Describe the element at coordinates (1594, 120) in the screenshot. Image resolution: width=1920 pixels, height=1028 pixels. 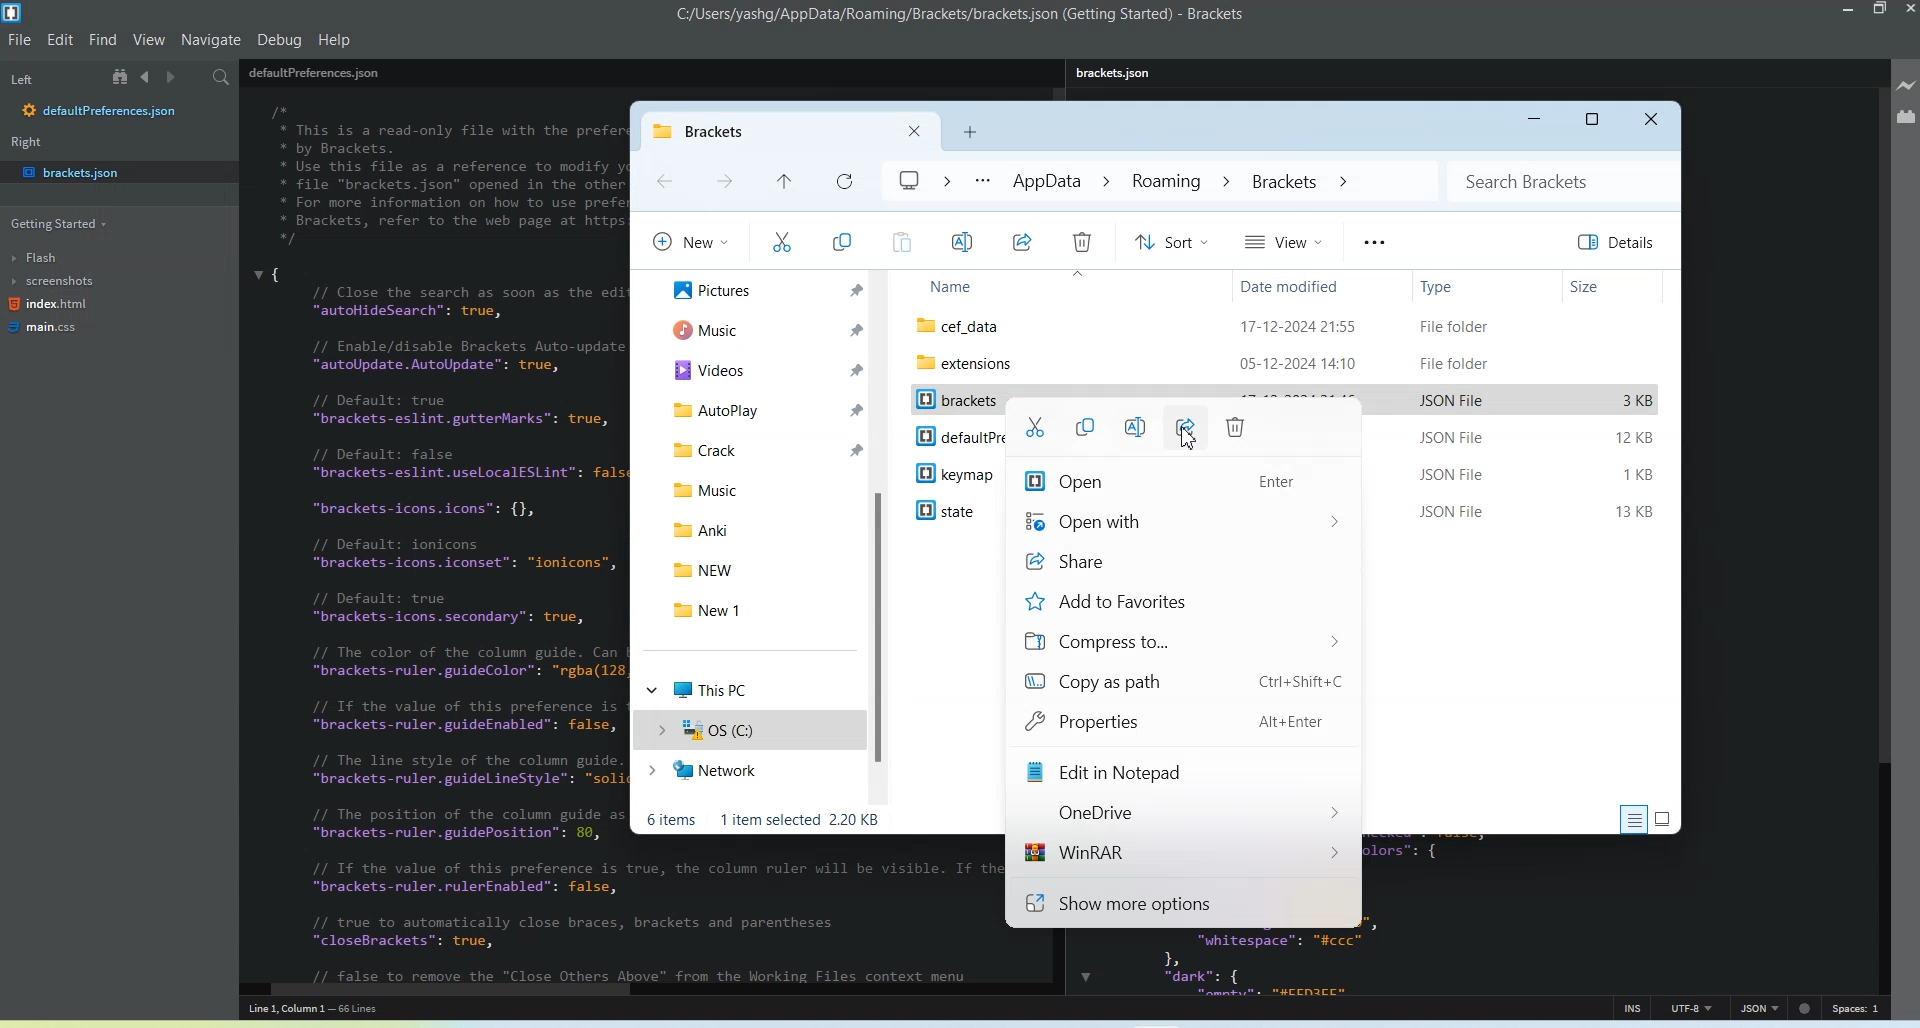
I see `Maximize` at that location.